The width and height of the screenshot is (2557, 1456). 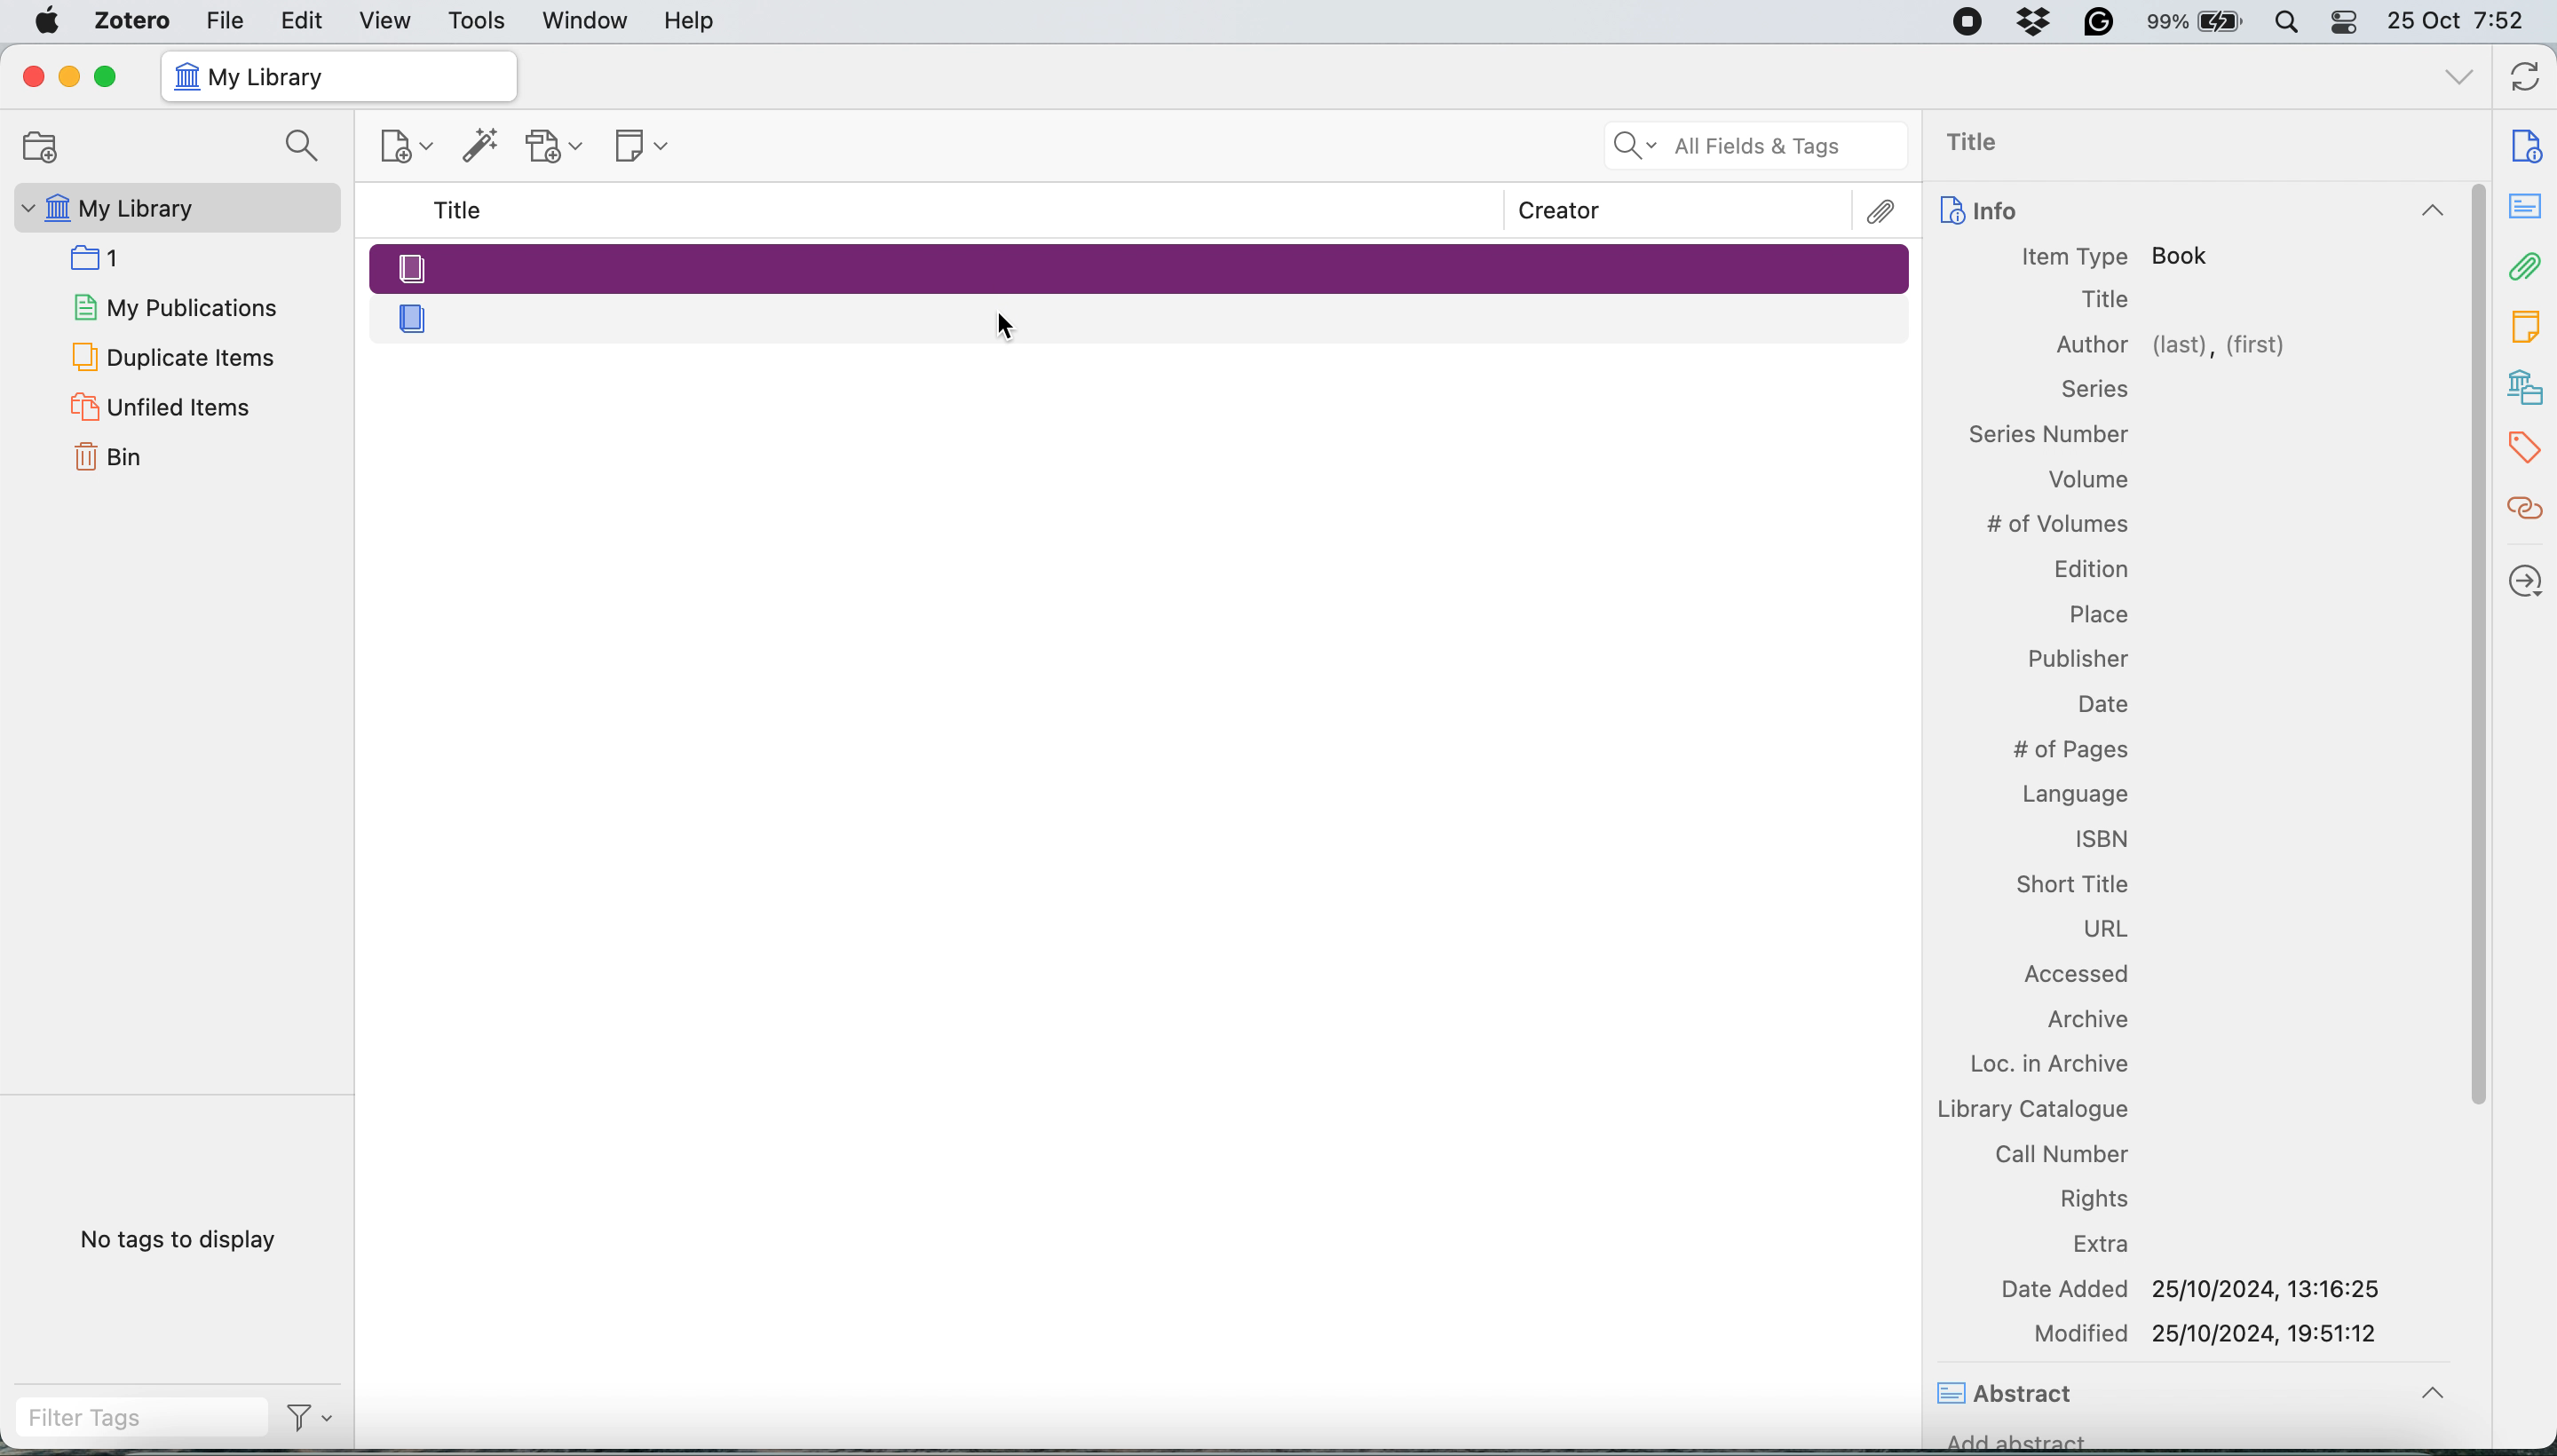 What do you see at coordinates (2100, 21) in the screenshot?
I see `Grammarly` at bounding box center [2100, 21].